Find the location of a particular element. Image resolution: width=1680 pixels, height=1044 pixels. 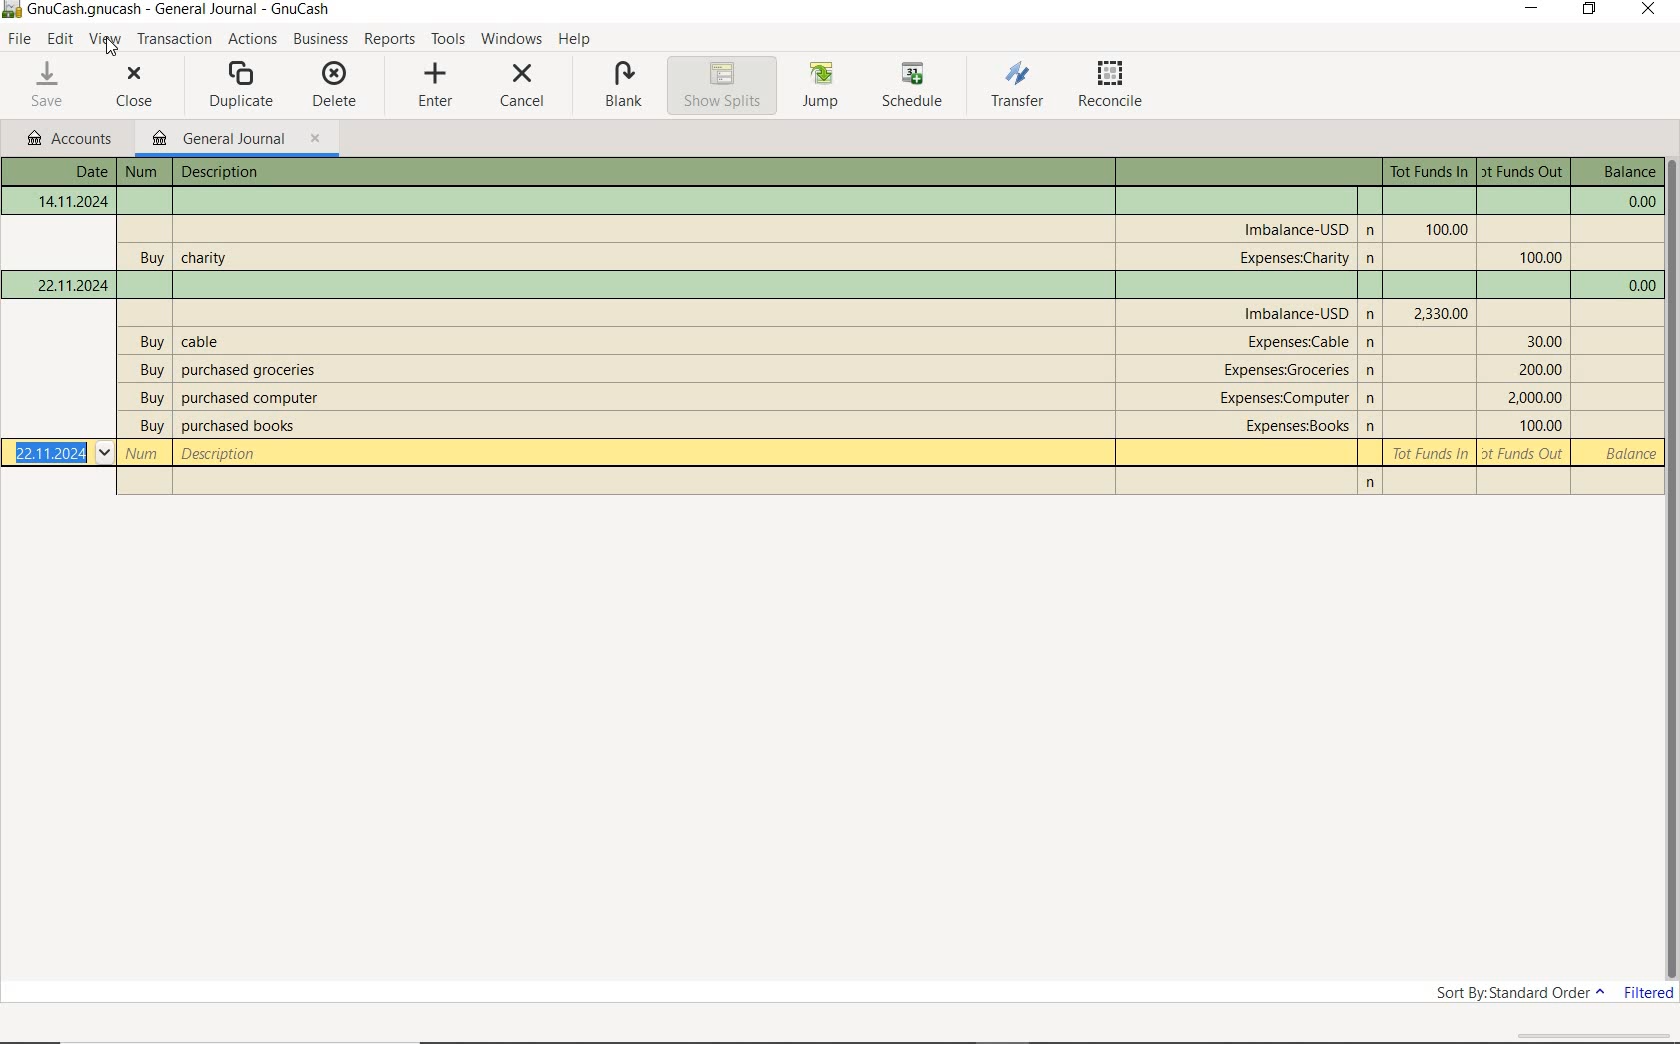

transactions is located at coordinates (177, 40).